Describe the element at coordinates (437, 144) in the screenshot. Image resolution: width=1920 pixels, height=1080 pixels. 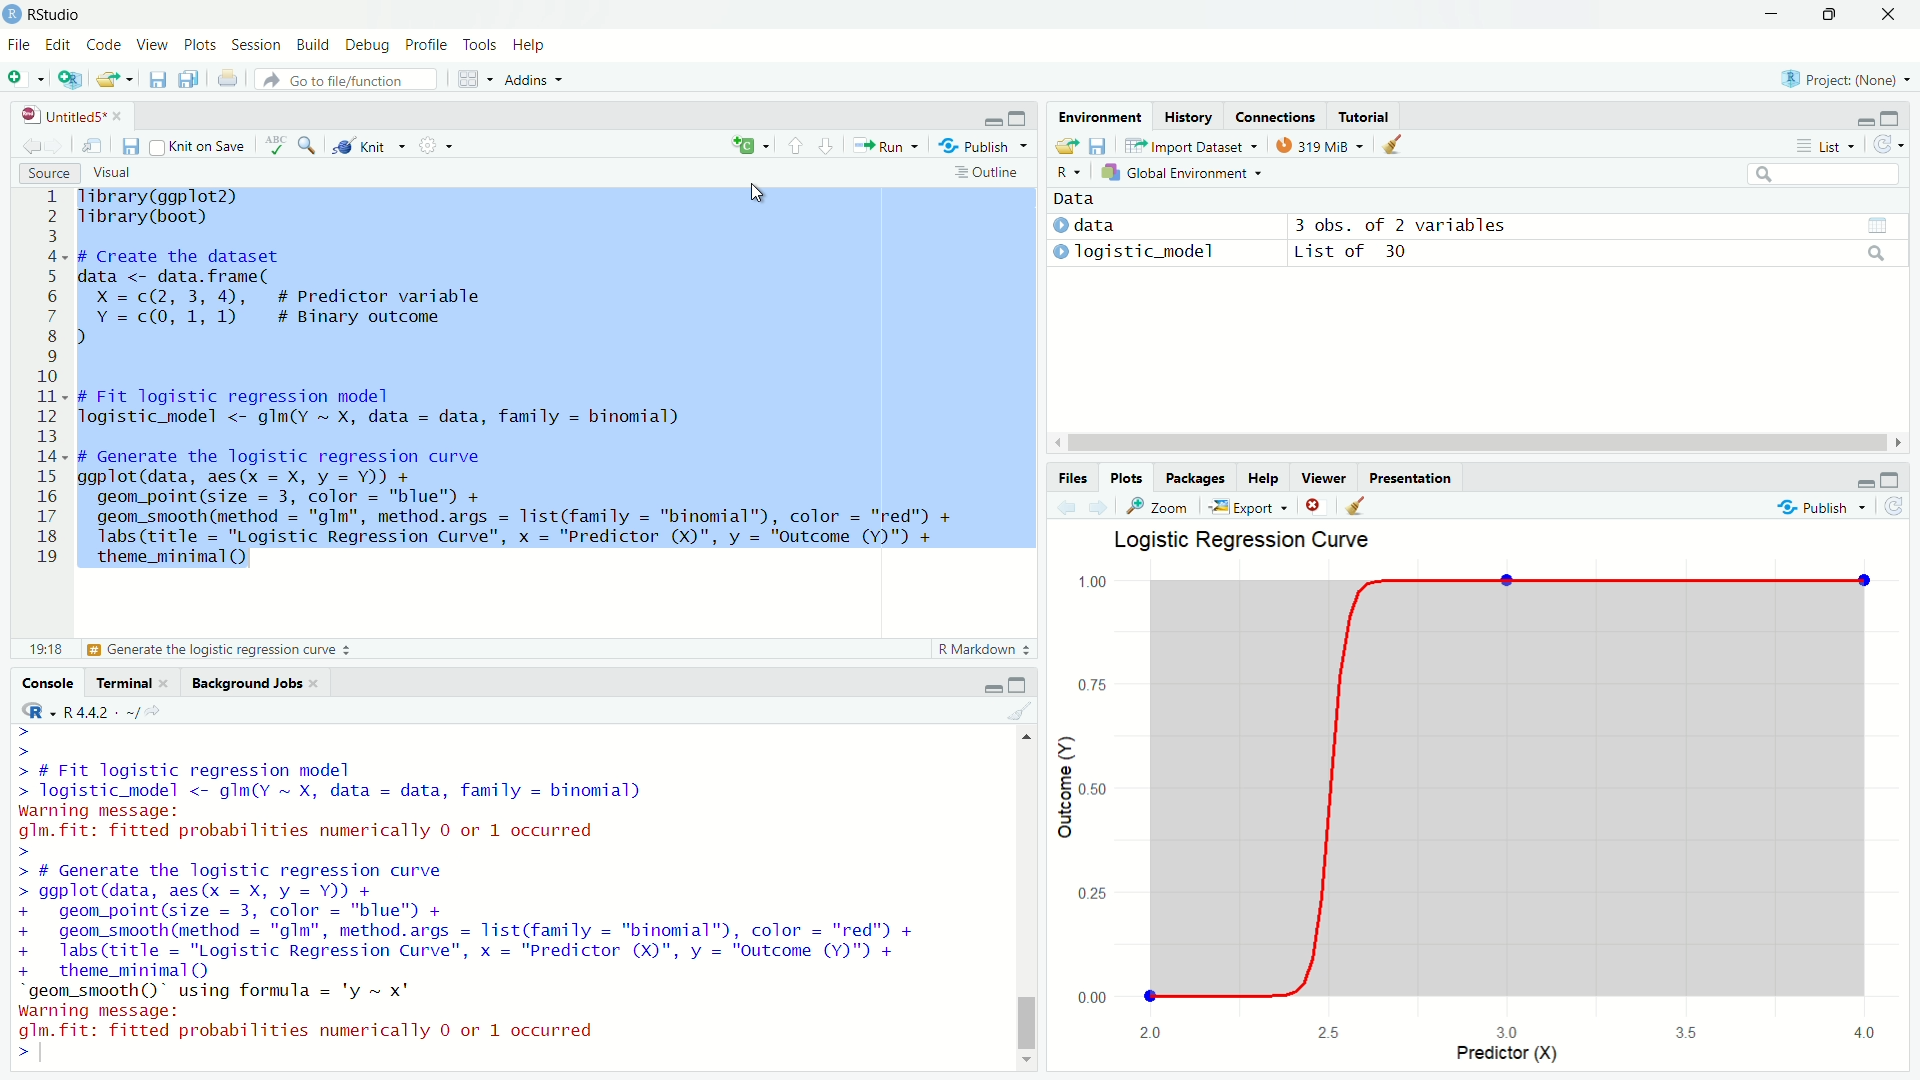
I see `More options` at that location.